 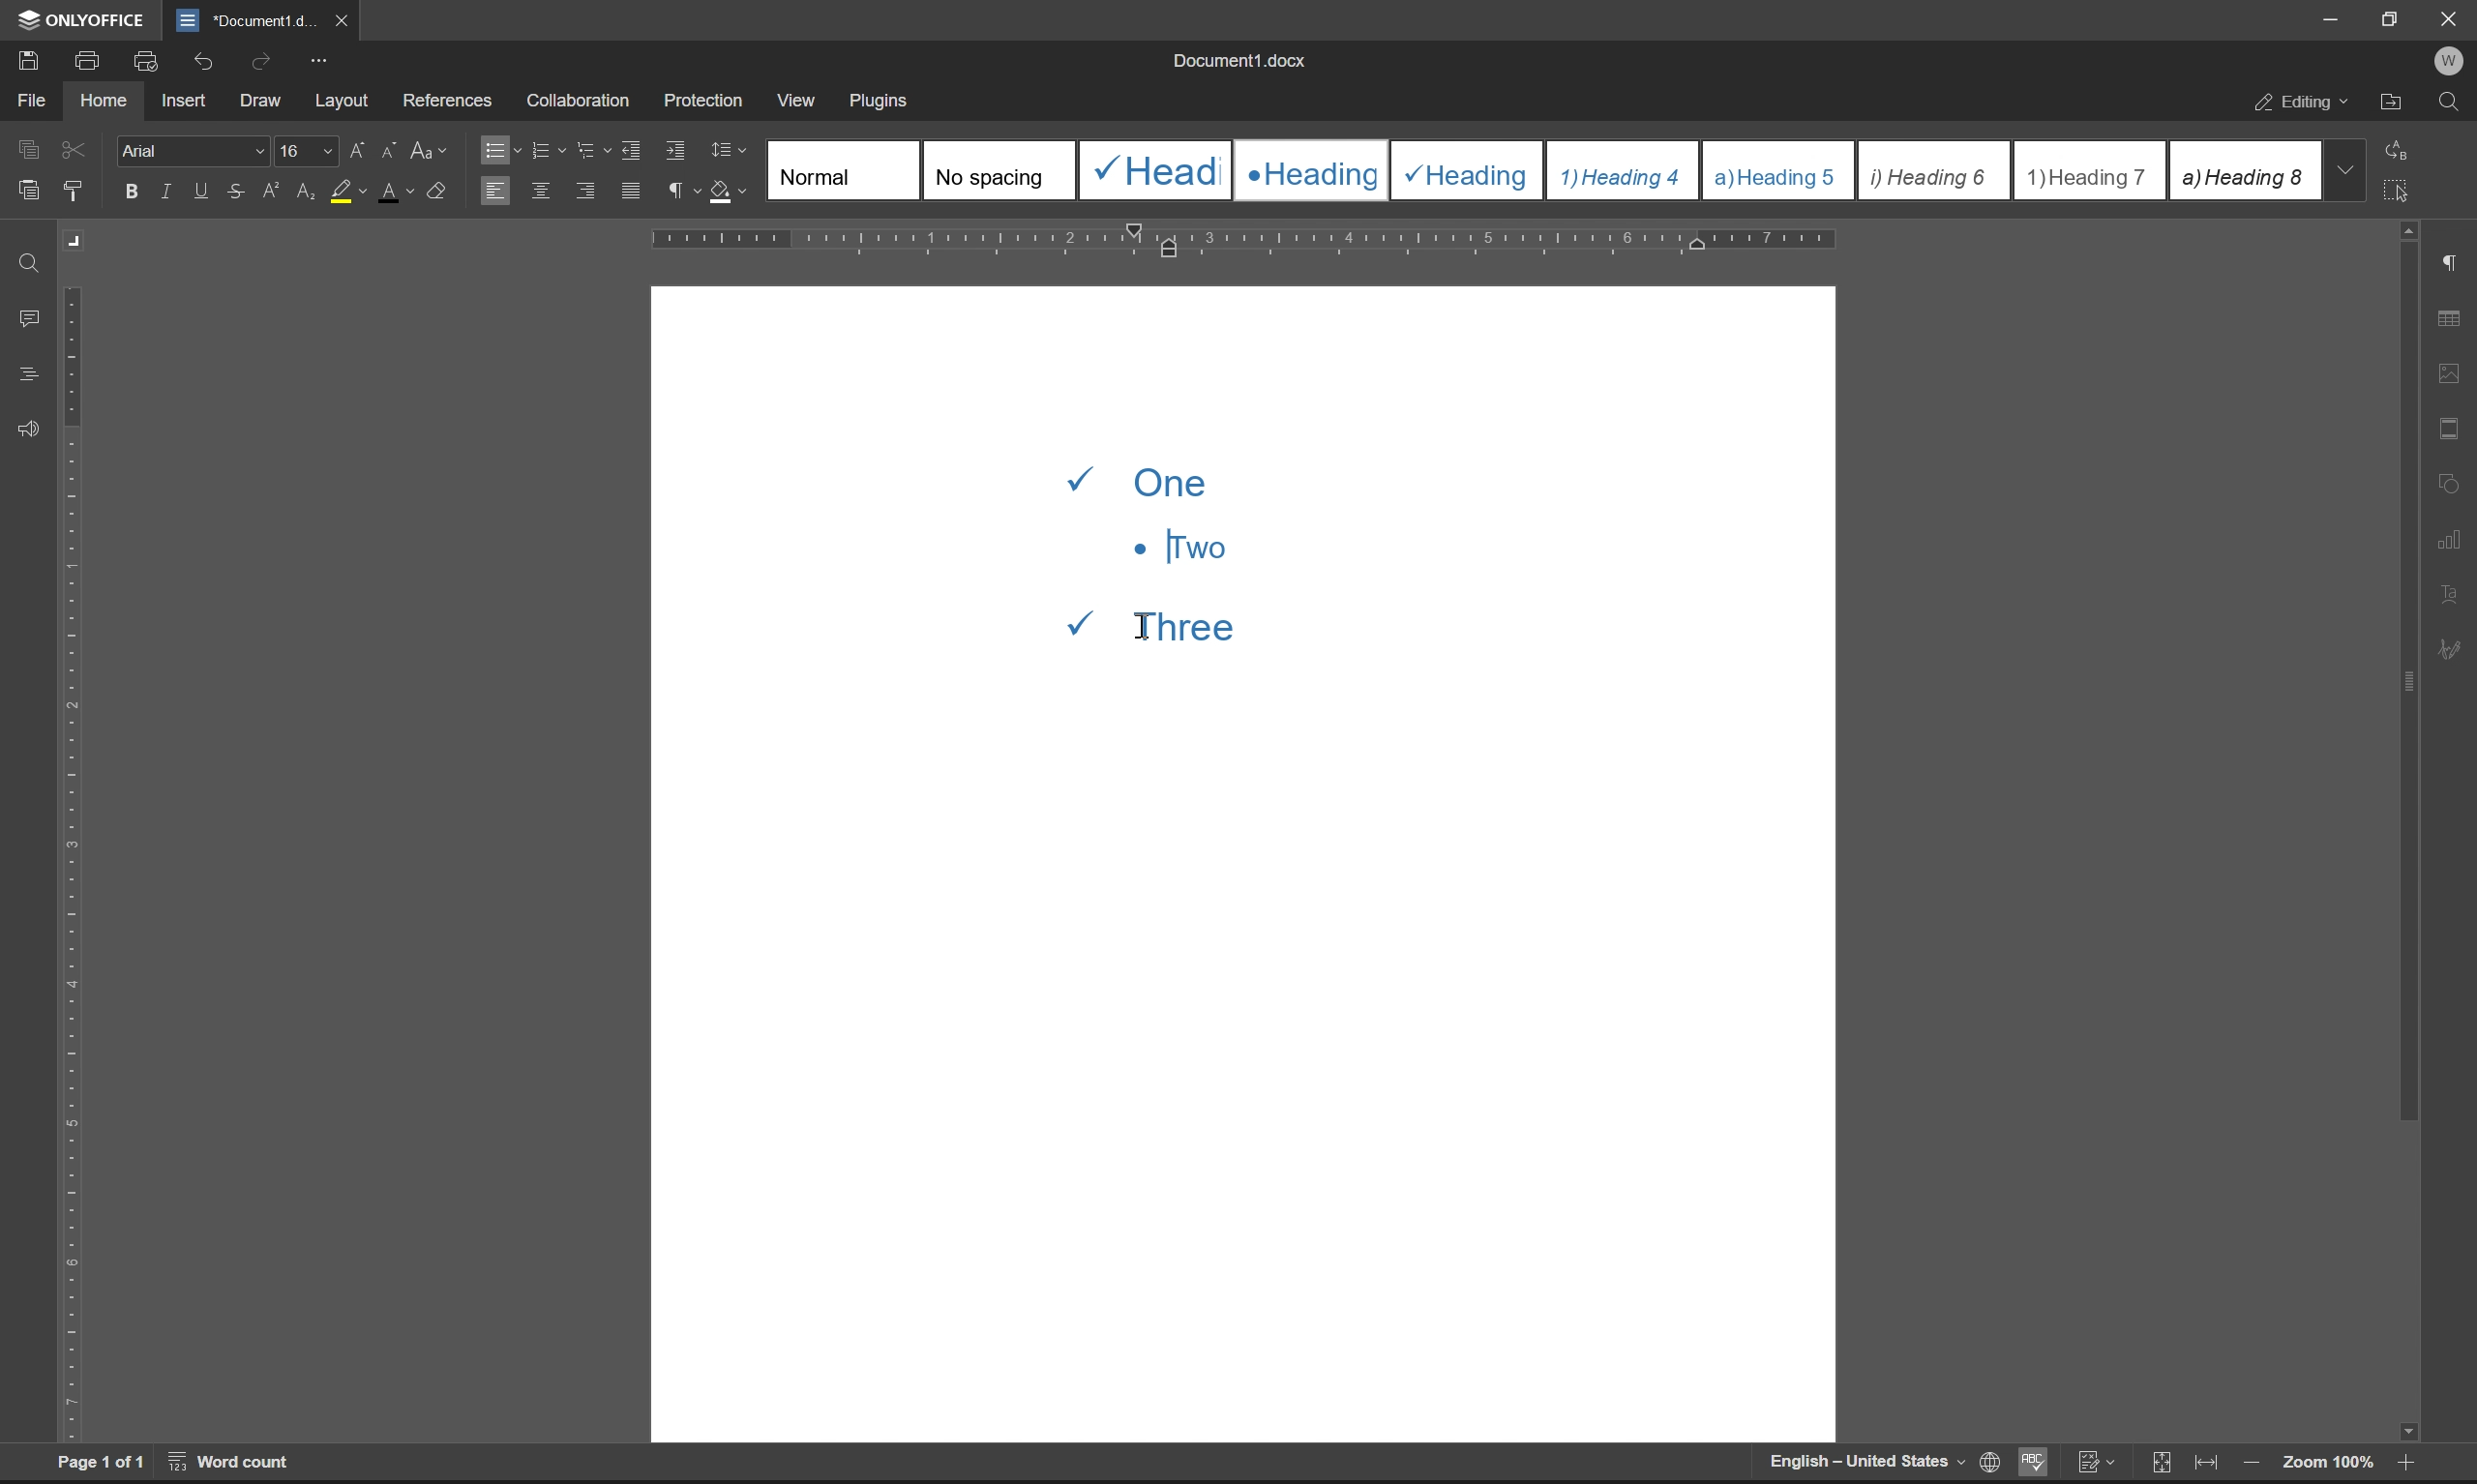 I want to click on Heading 2, so click(x=1311, y=171).